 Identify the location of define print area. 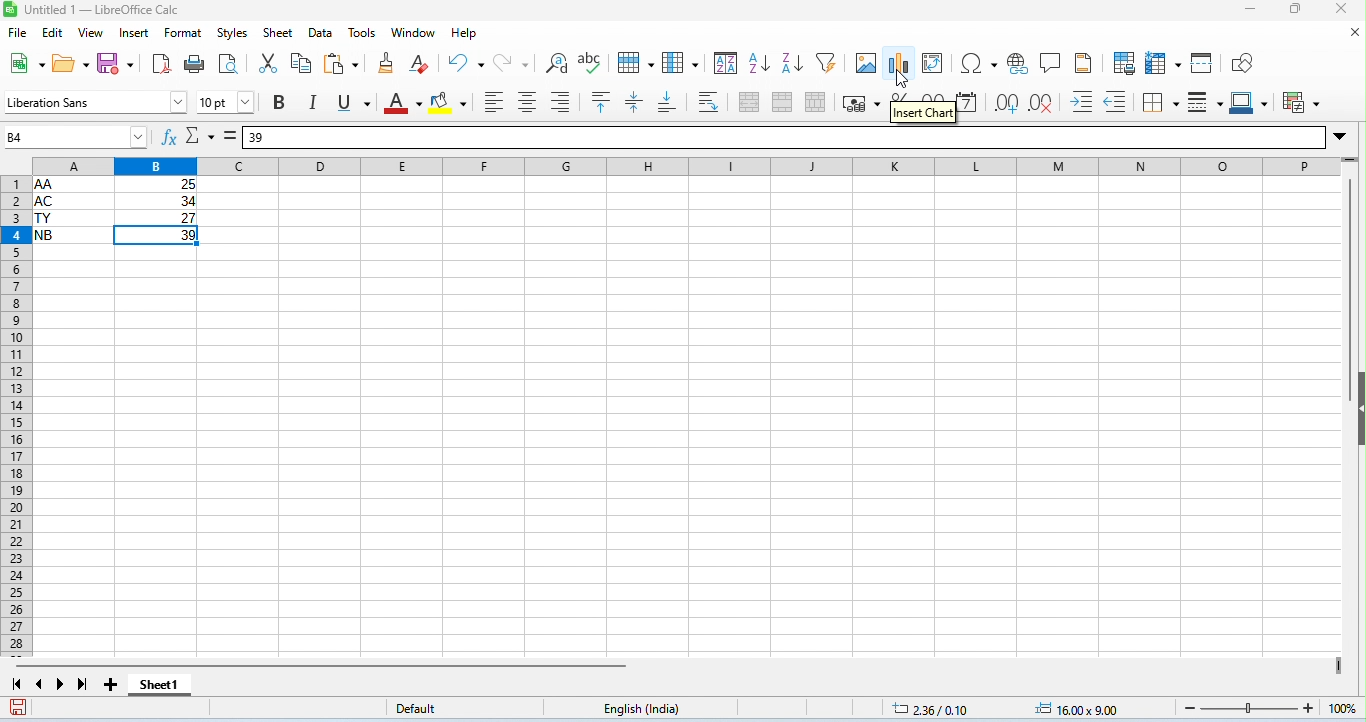
(1125, 62).